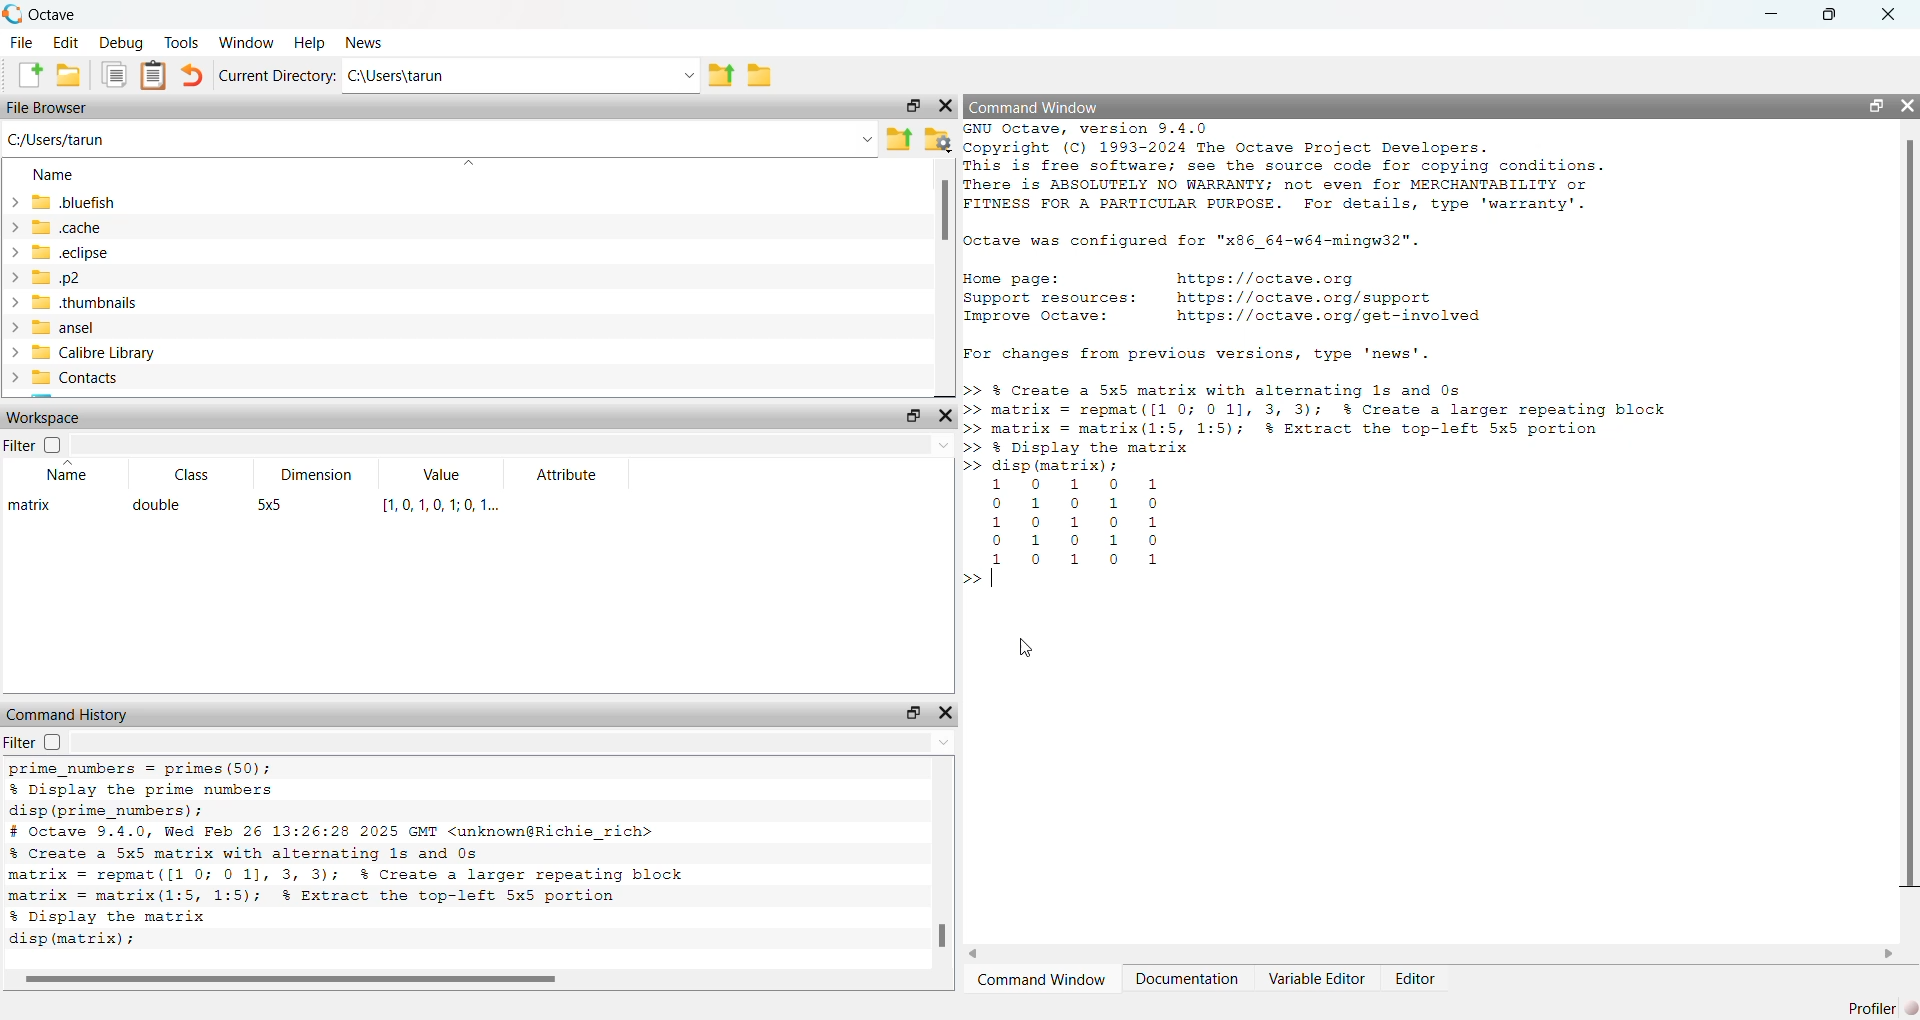 This screenshot has width=1920, height=1020. I want to click on Attribute, so click(569, 476).